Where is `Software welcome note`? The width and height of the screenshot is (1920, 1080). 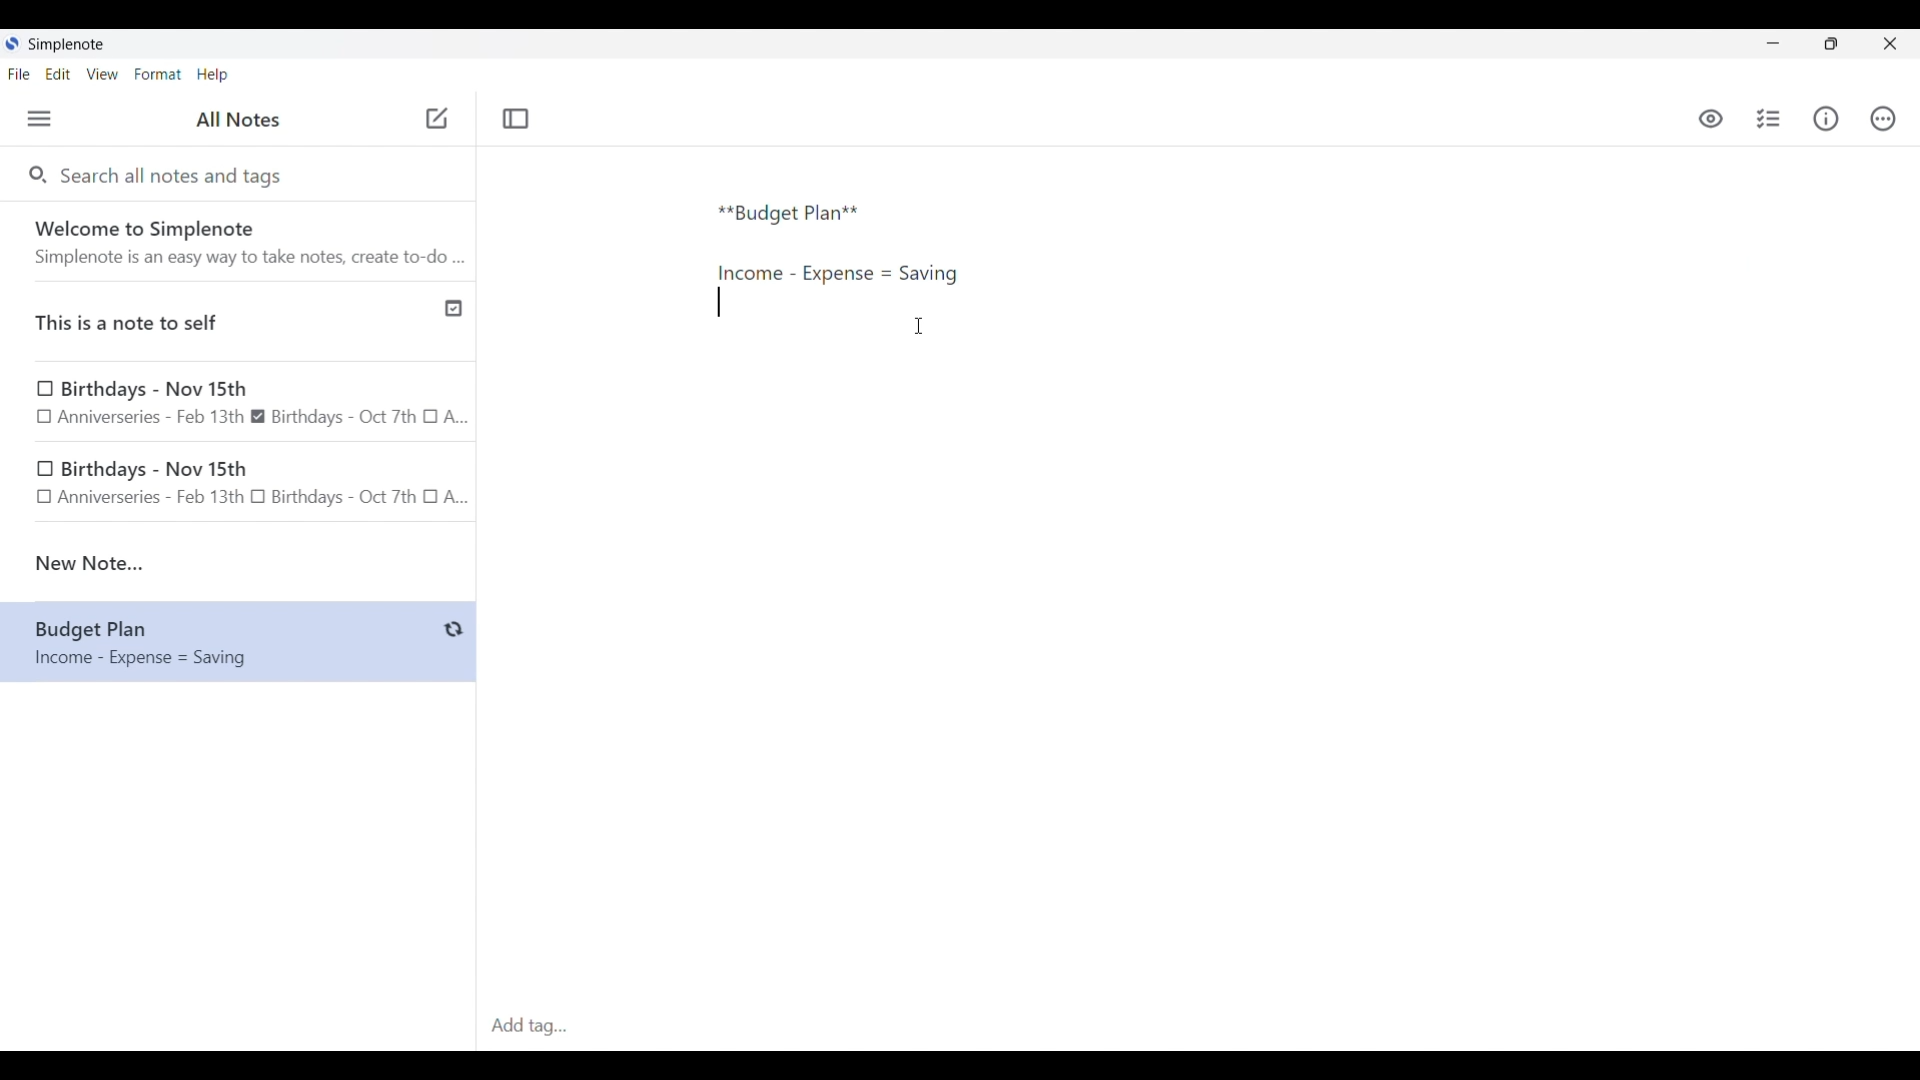 Software welcome note is located at coordinates (243, 241).